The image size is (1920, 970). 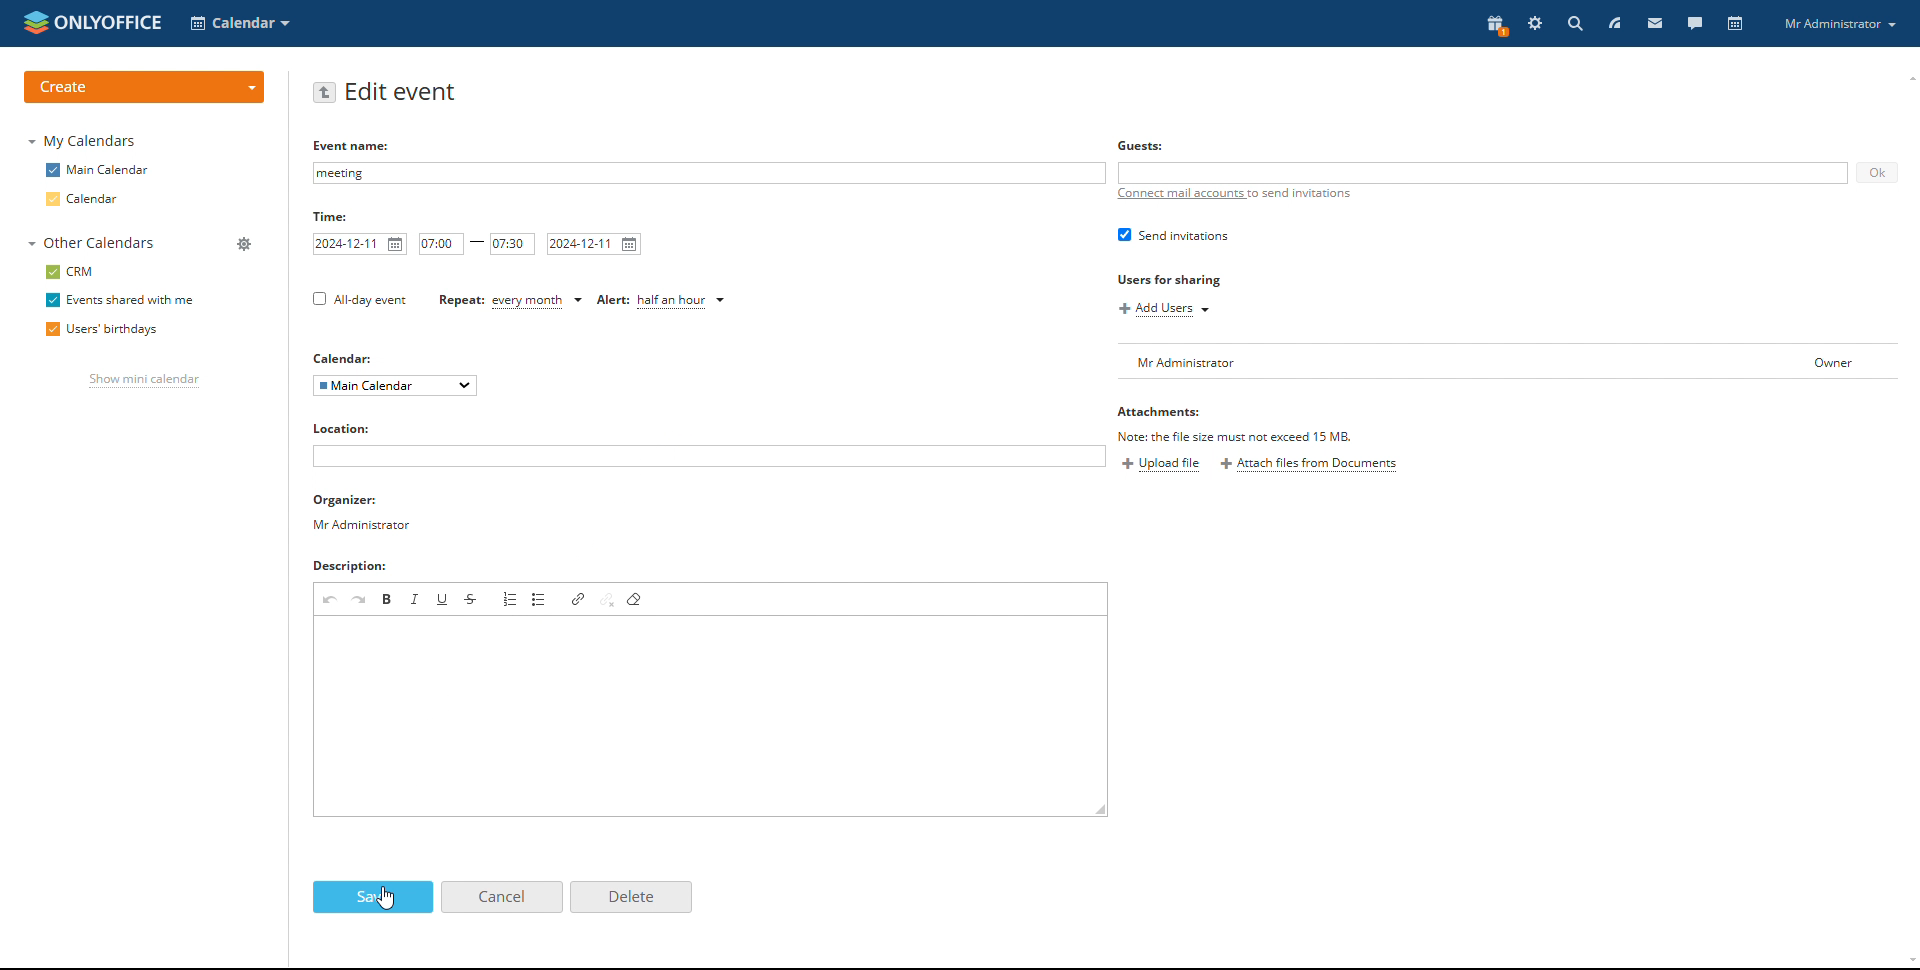 What do you see at coordinates (1434, 362) in the screenshot?
I see `user list` at bounding box center [1434, 362].